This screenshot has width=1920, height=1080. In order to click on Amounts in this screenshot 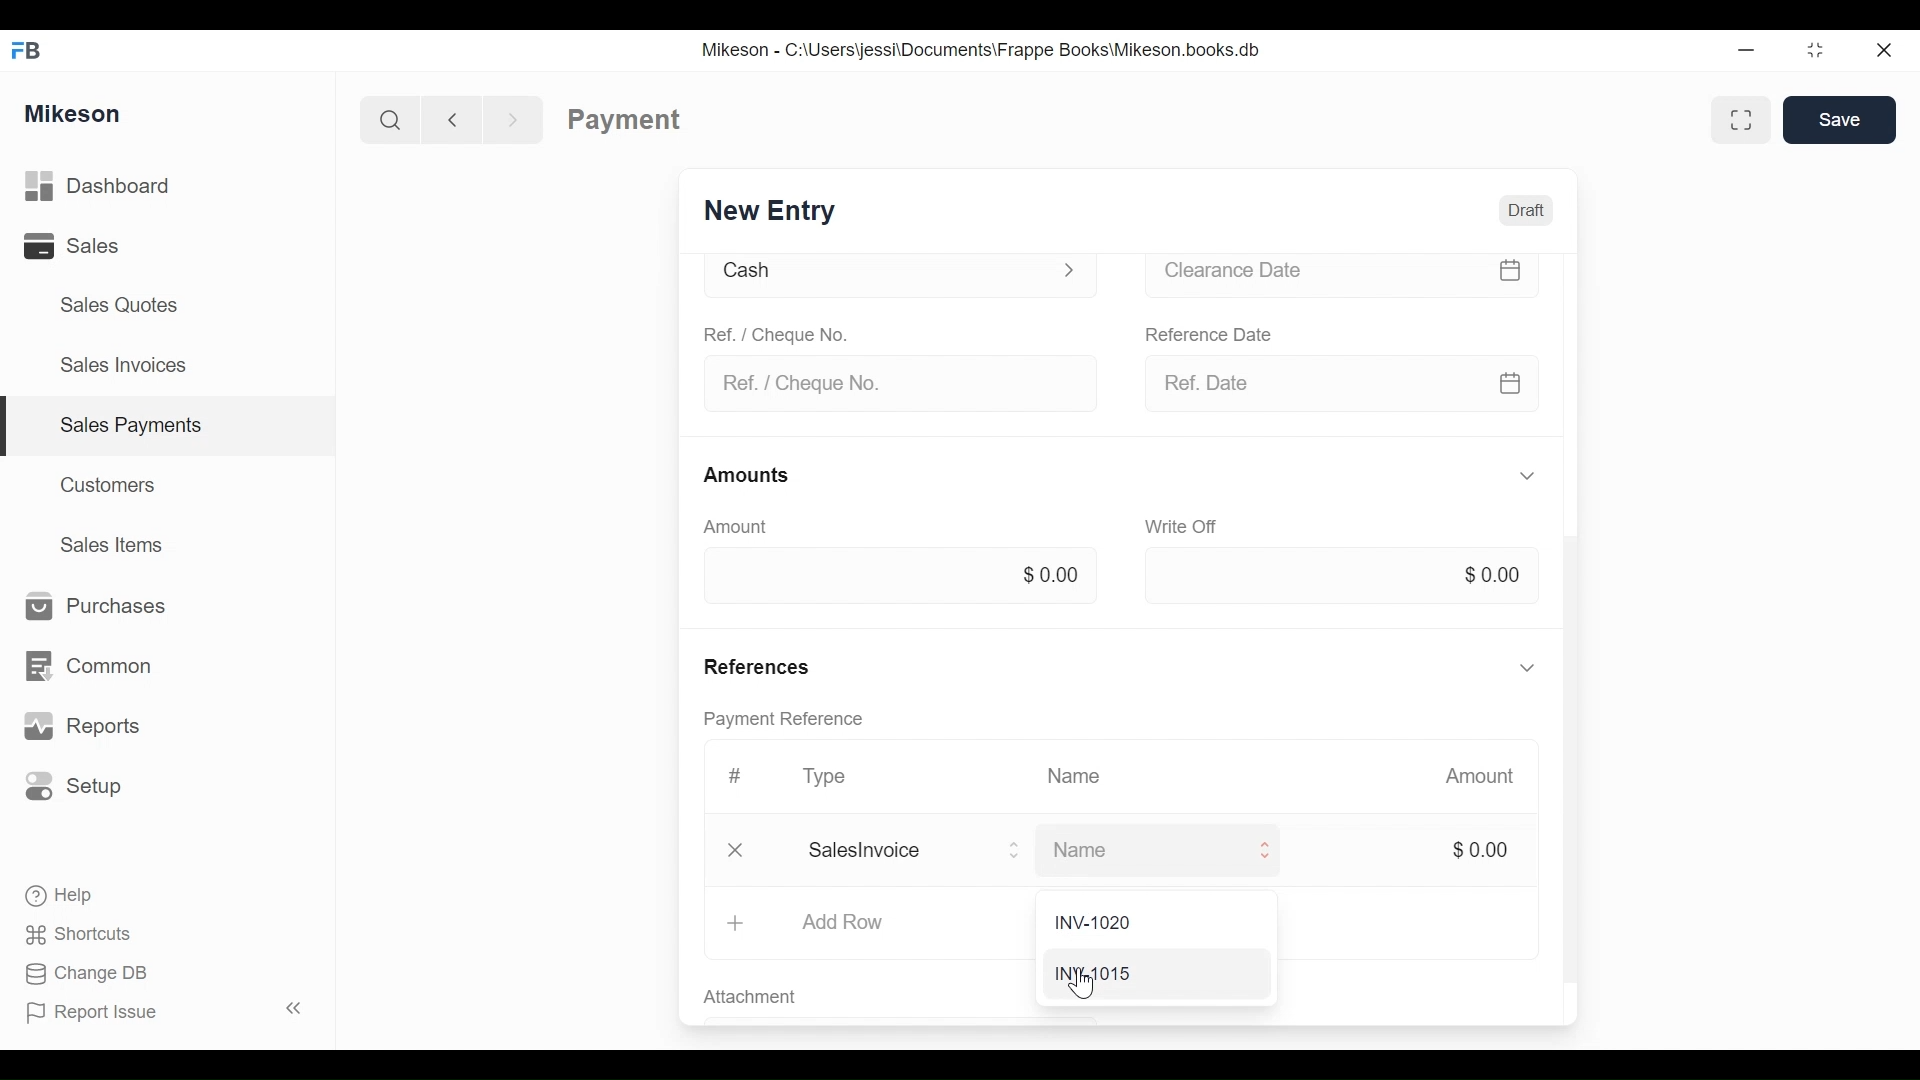, I will do `click(747, 475)`.